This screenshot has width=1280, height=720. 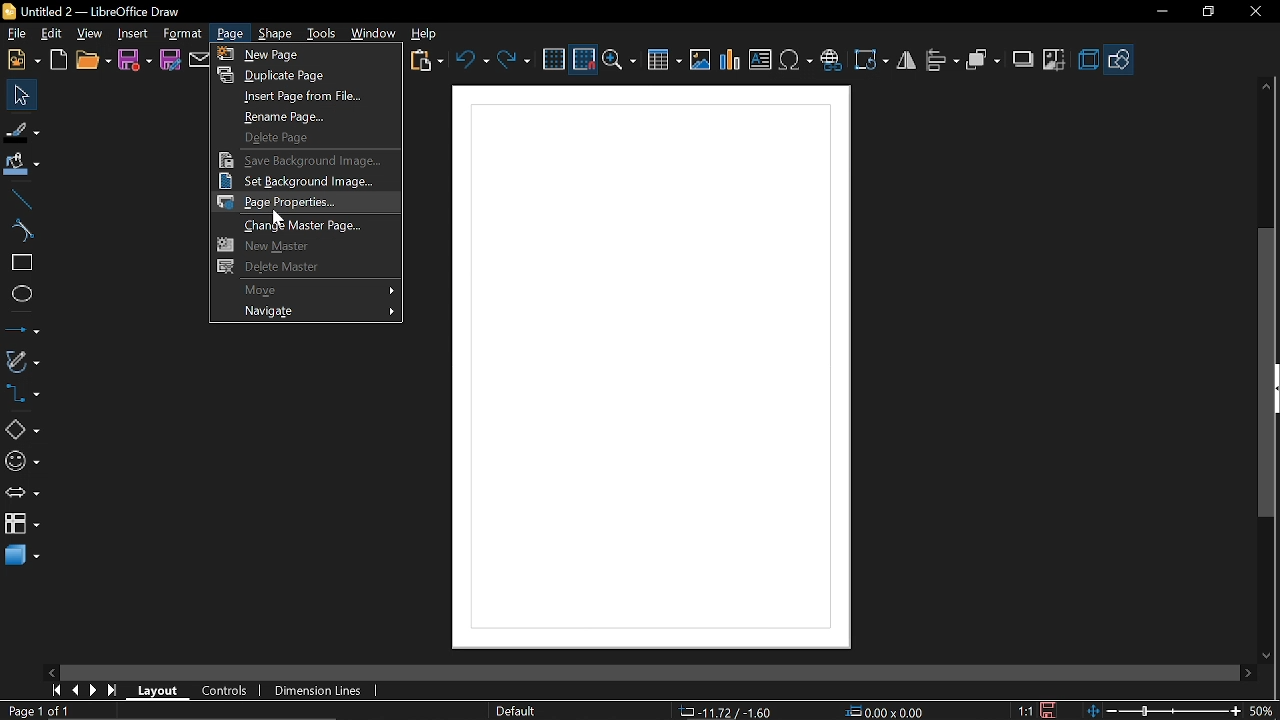 What do you see at coordinates (22, 95) in the screenshot?
I see `Select` at bounding box center [22, 95].